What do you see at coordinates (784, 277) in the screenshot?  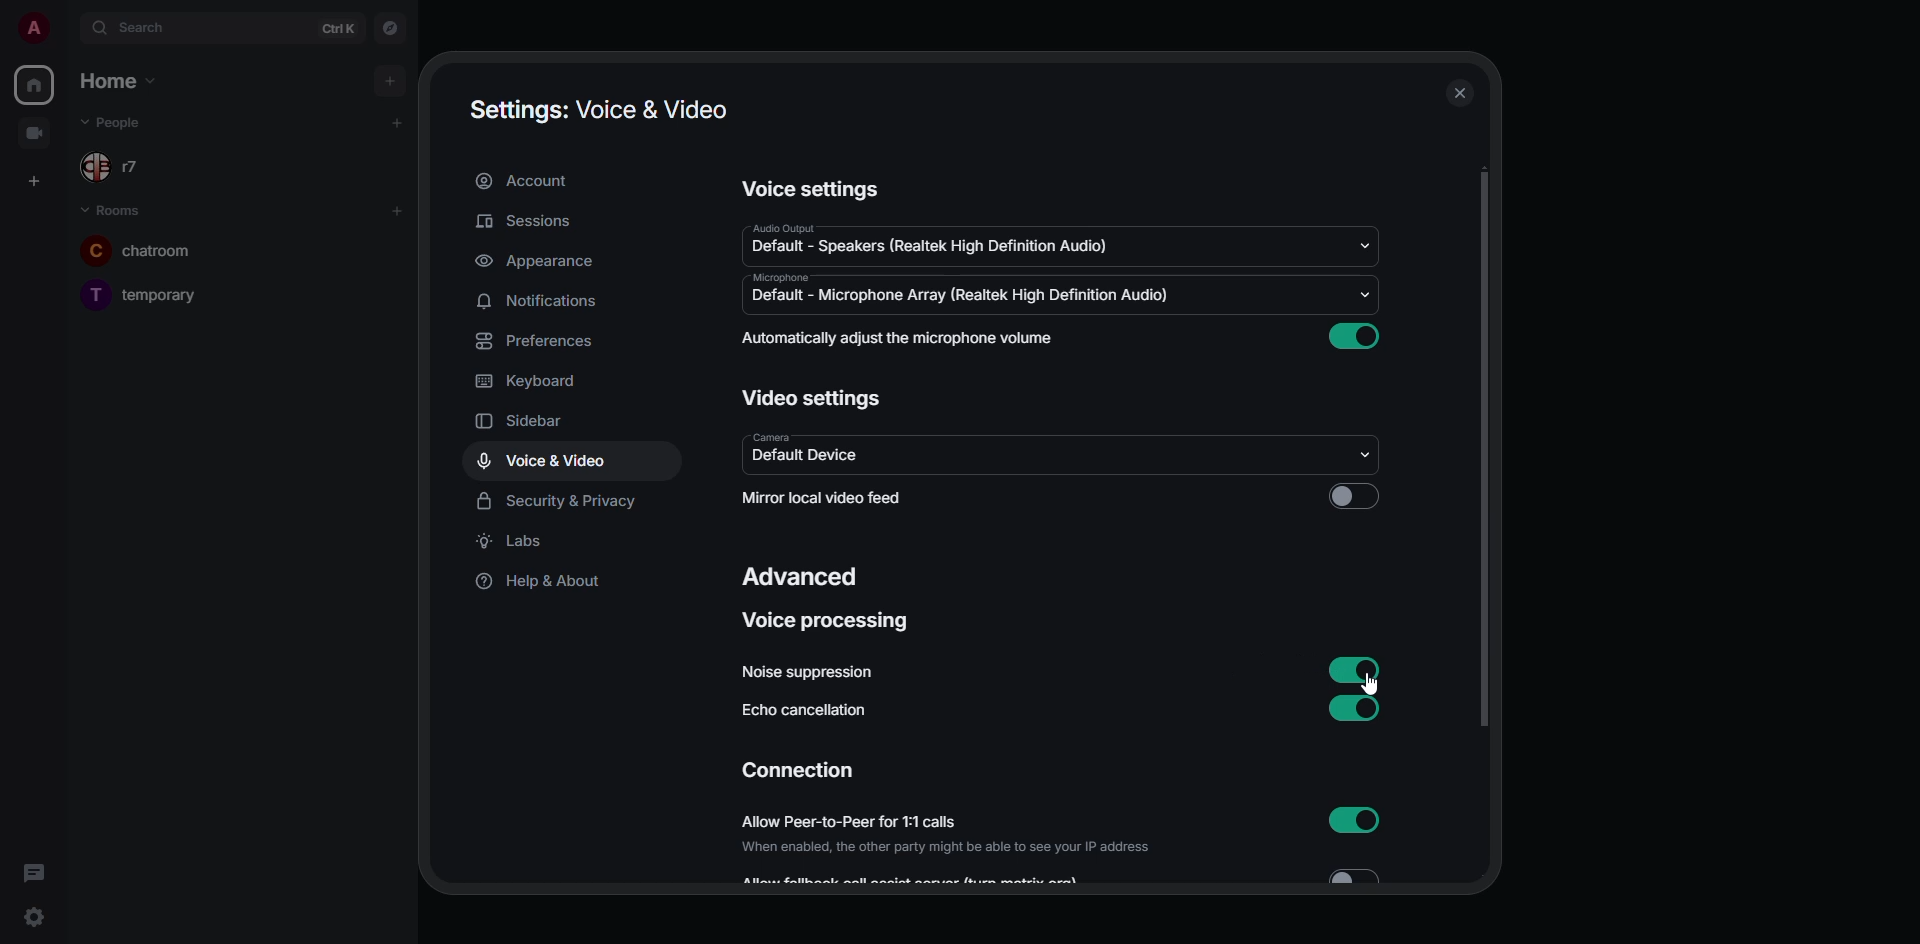 I see `microphone` at bounding box center [784, 277].